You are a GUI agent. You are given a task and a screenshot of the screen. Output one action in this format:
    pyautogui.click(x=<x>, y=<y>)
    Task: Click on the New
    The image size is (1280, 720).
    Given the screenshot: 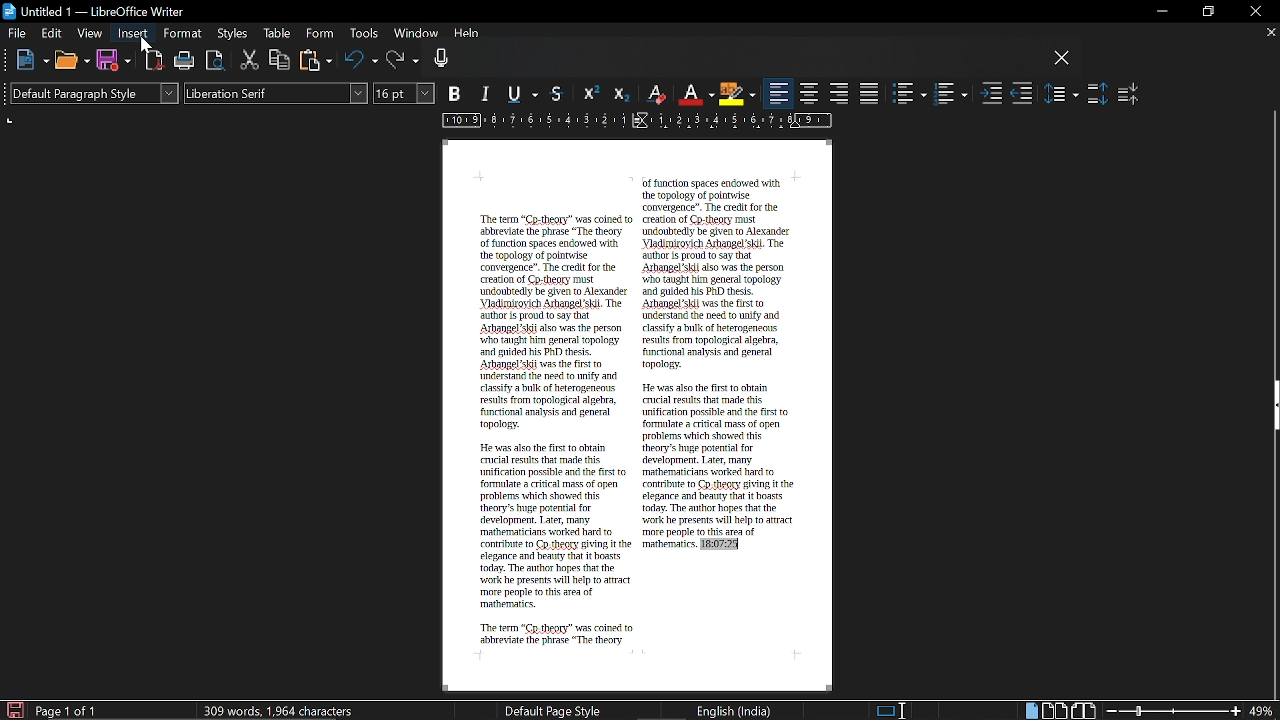 What is the action you would take?
    pyautogui.click(x=32, y=61)
    